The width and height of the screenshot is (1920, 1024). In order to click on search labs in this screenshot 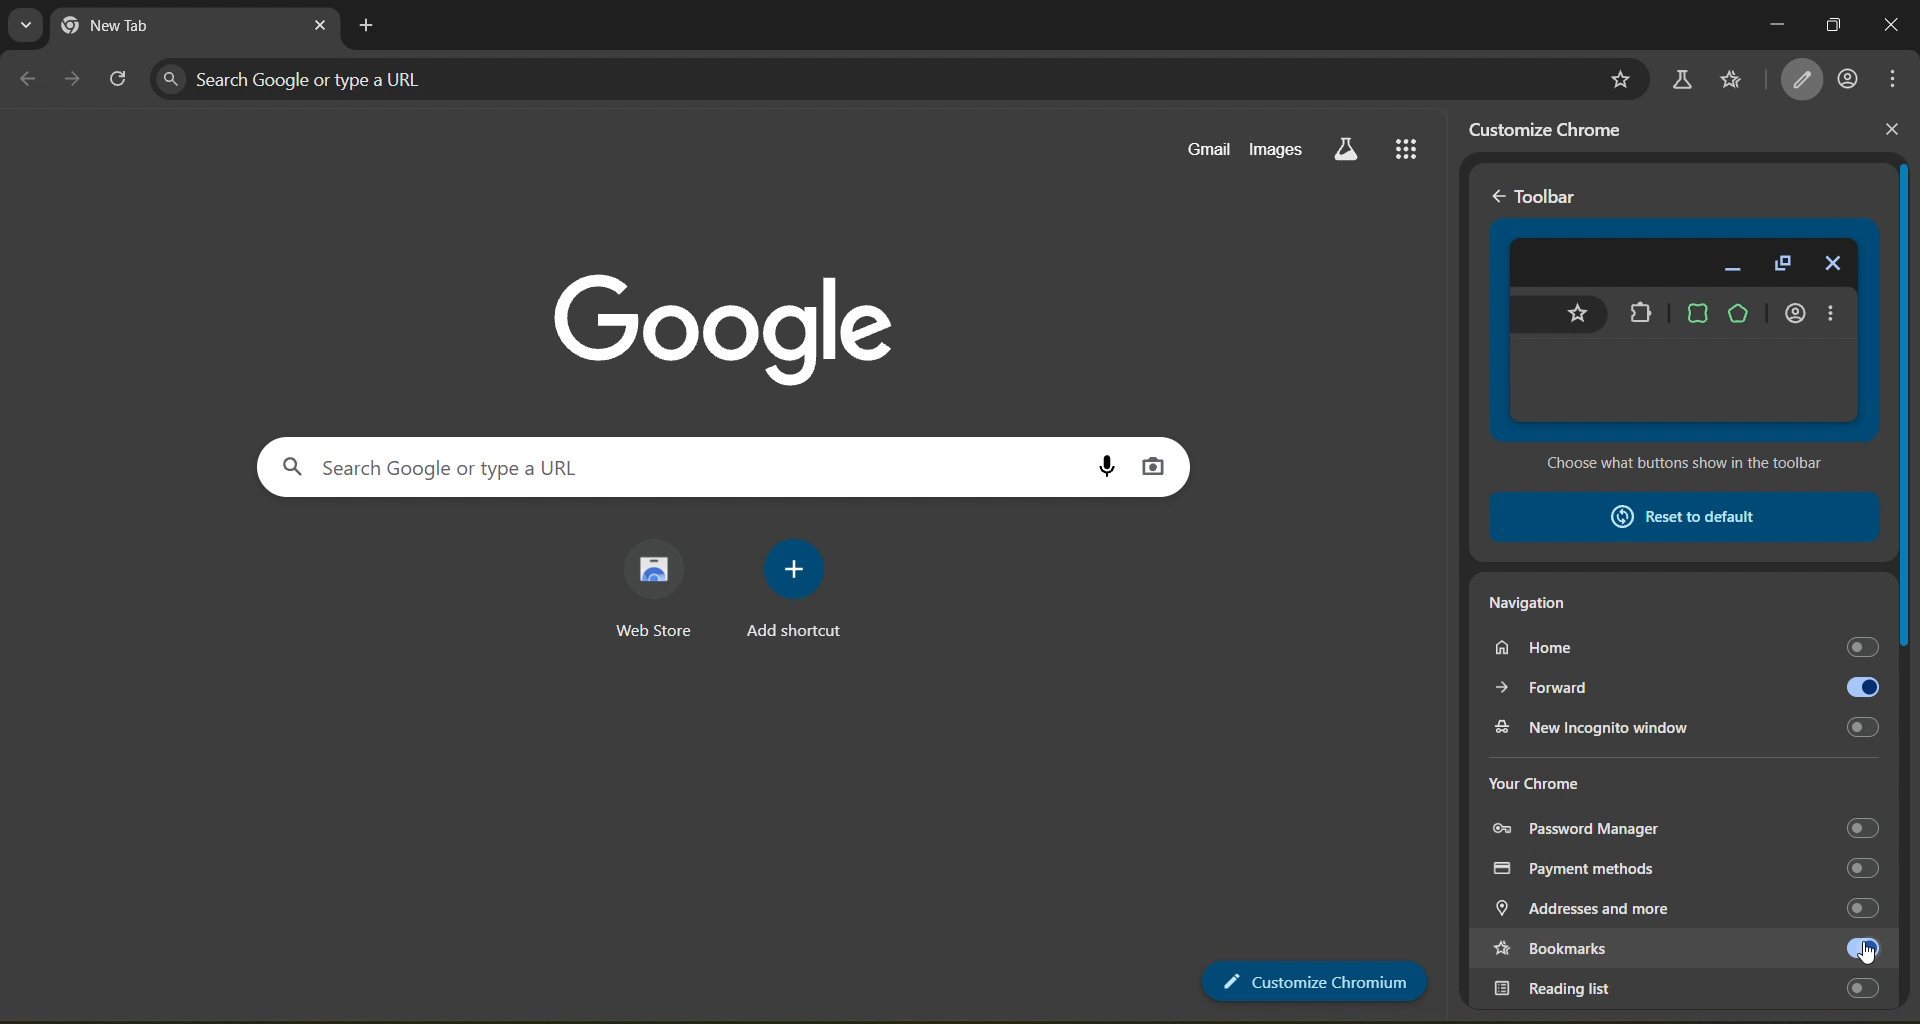, I will do `click(1346, 151)`.